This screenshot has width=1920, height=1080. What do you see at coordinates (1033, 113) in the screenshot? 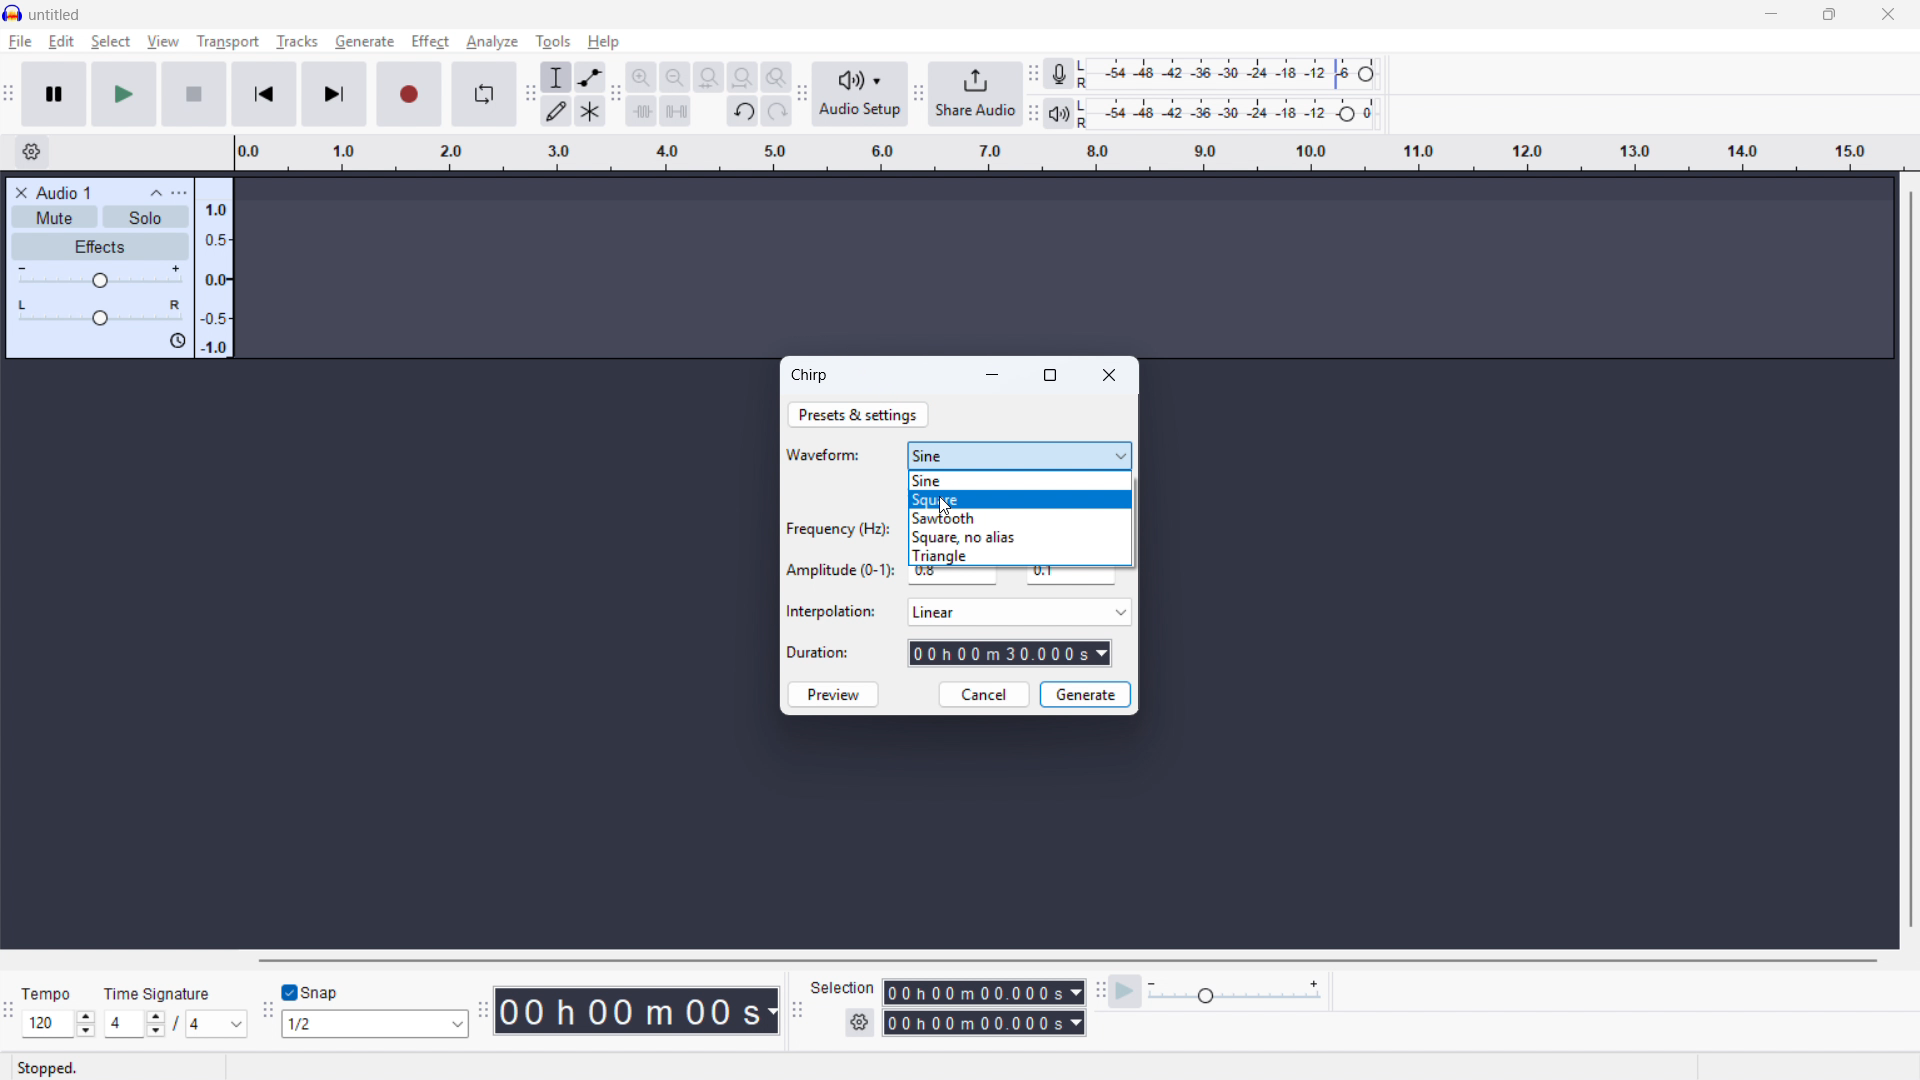
I see `Playback metre toolbar ` at bounding box center [1033, 113].